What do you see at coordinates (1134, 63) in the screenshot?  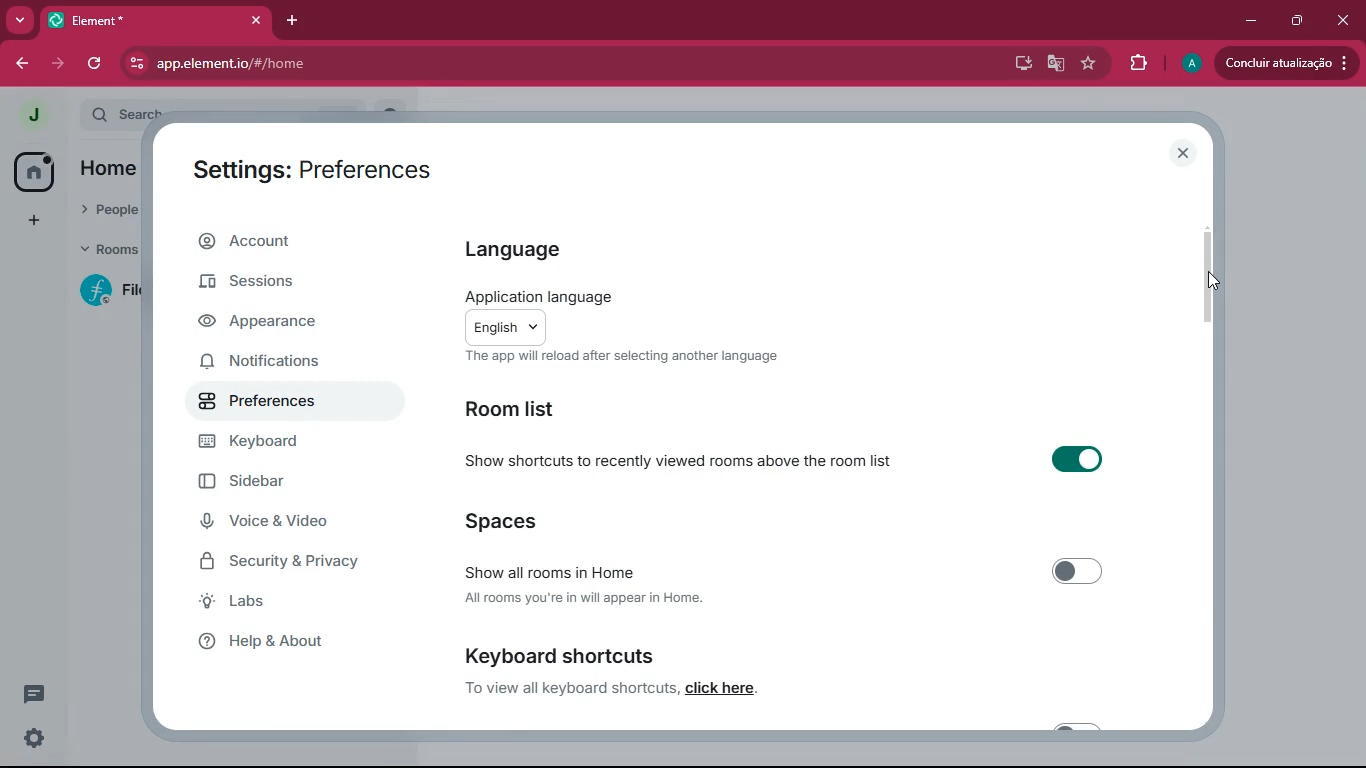 I see `extensions` at bounding box center [1134, 63].